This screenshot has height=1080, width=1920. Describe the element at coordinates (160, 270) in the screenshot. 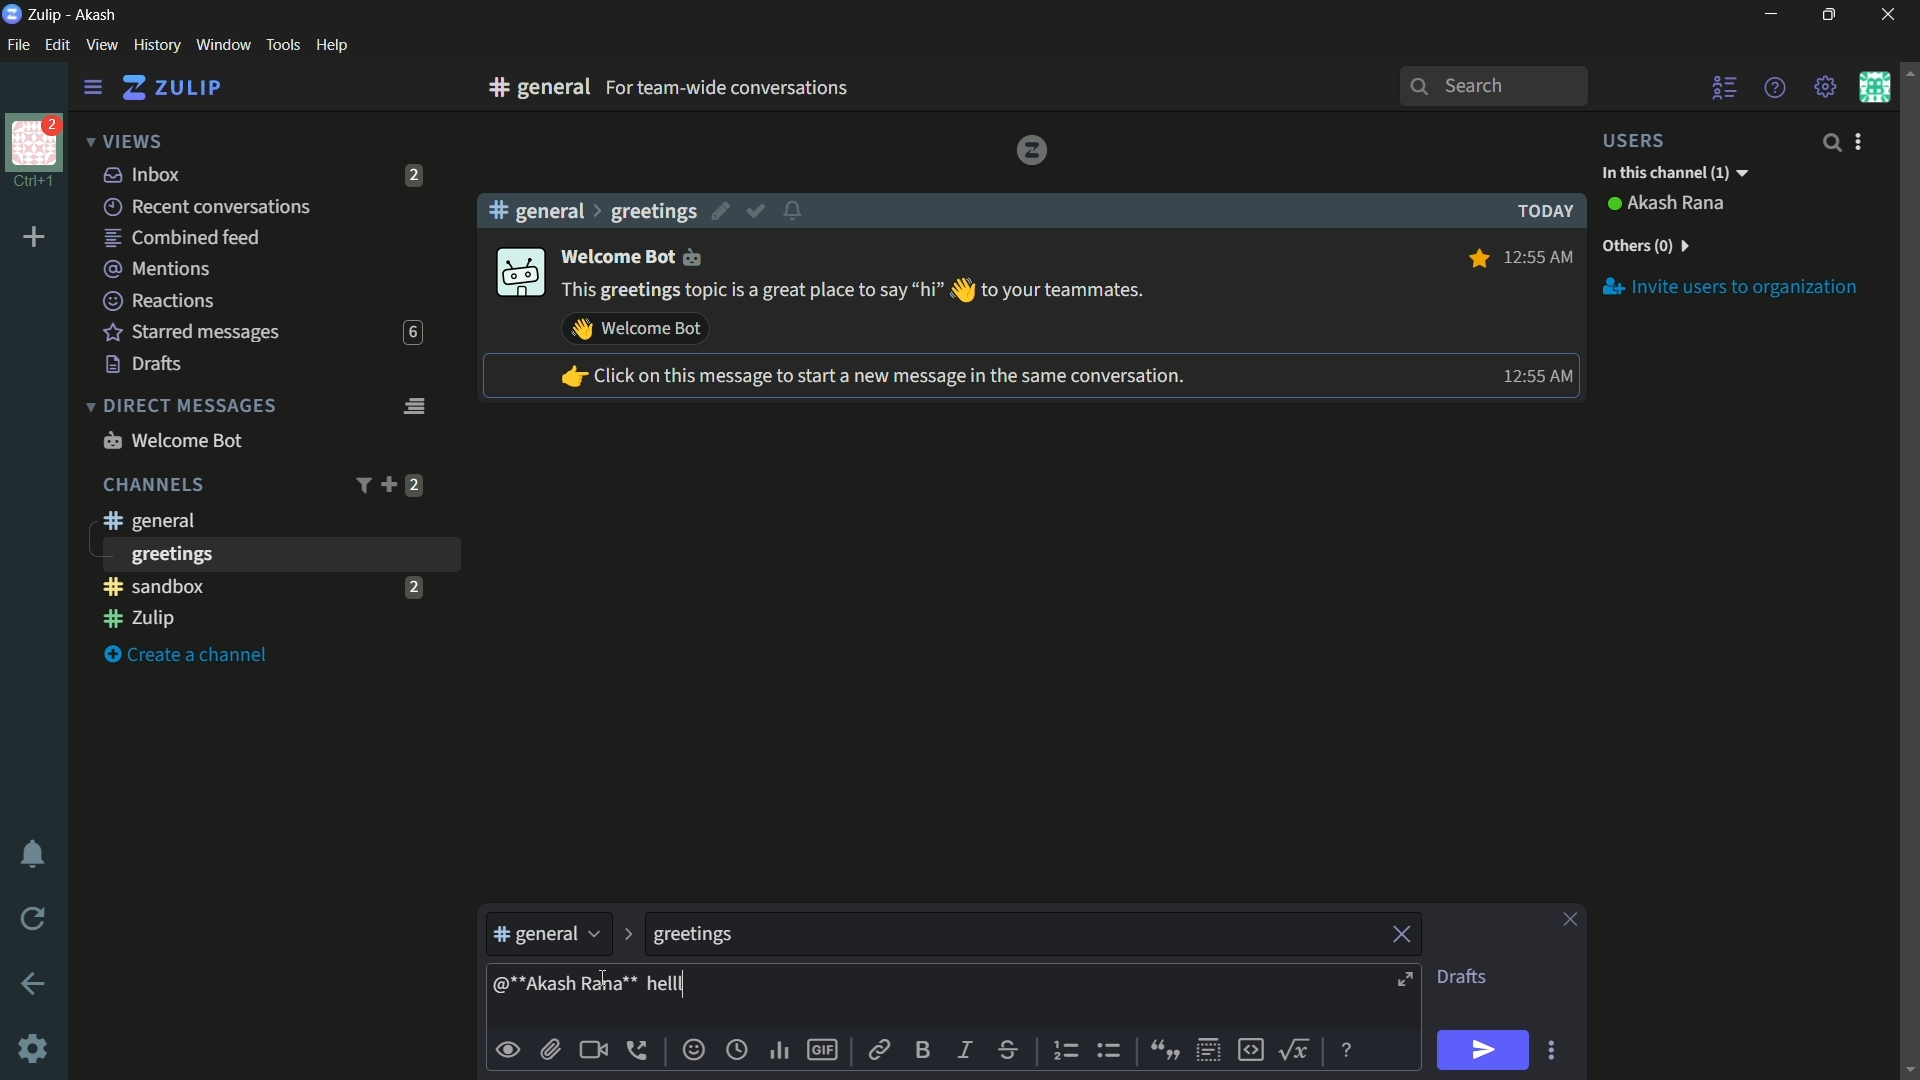

I see `mentions` at that location.